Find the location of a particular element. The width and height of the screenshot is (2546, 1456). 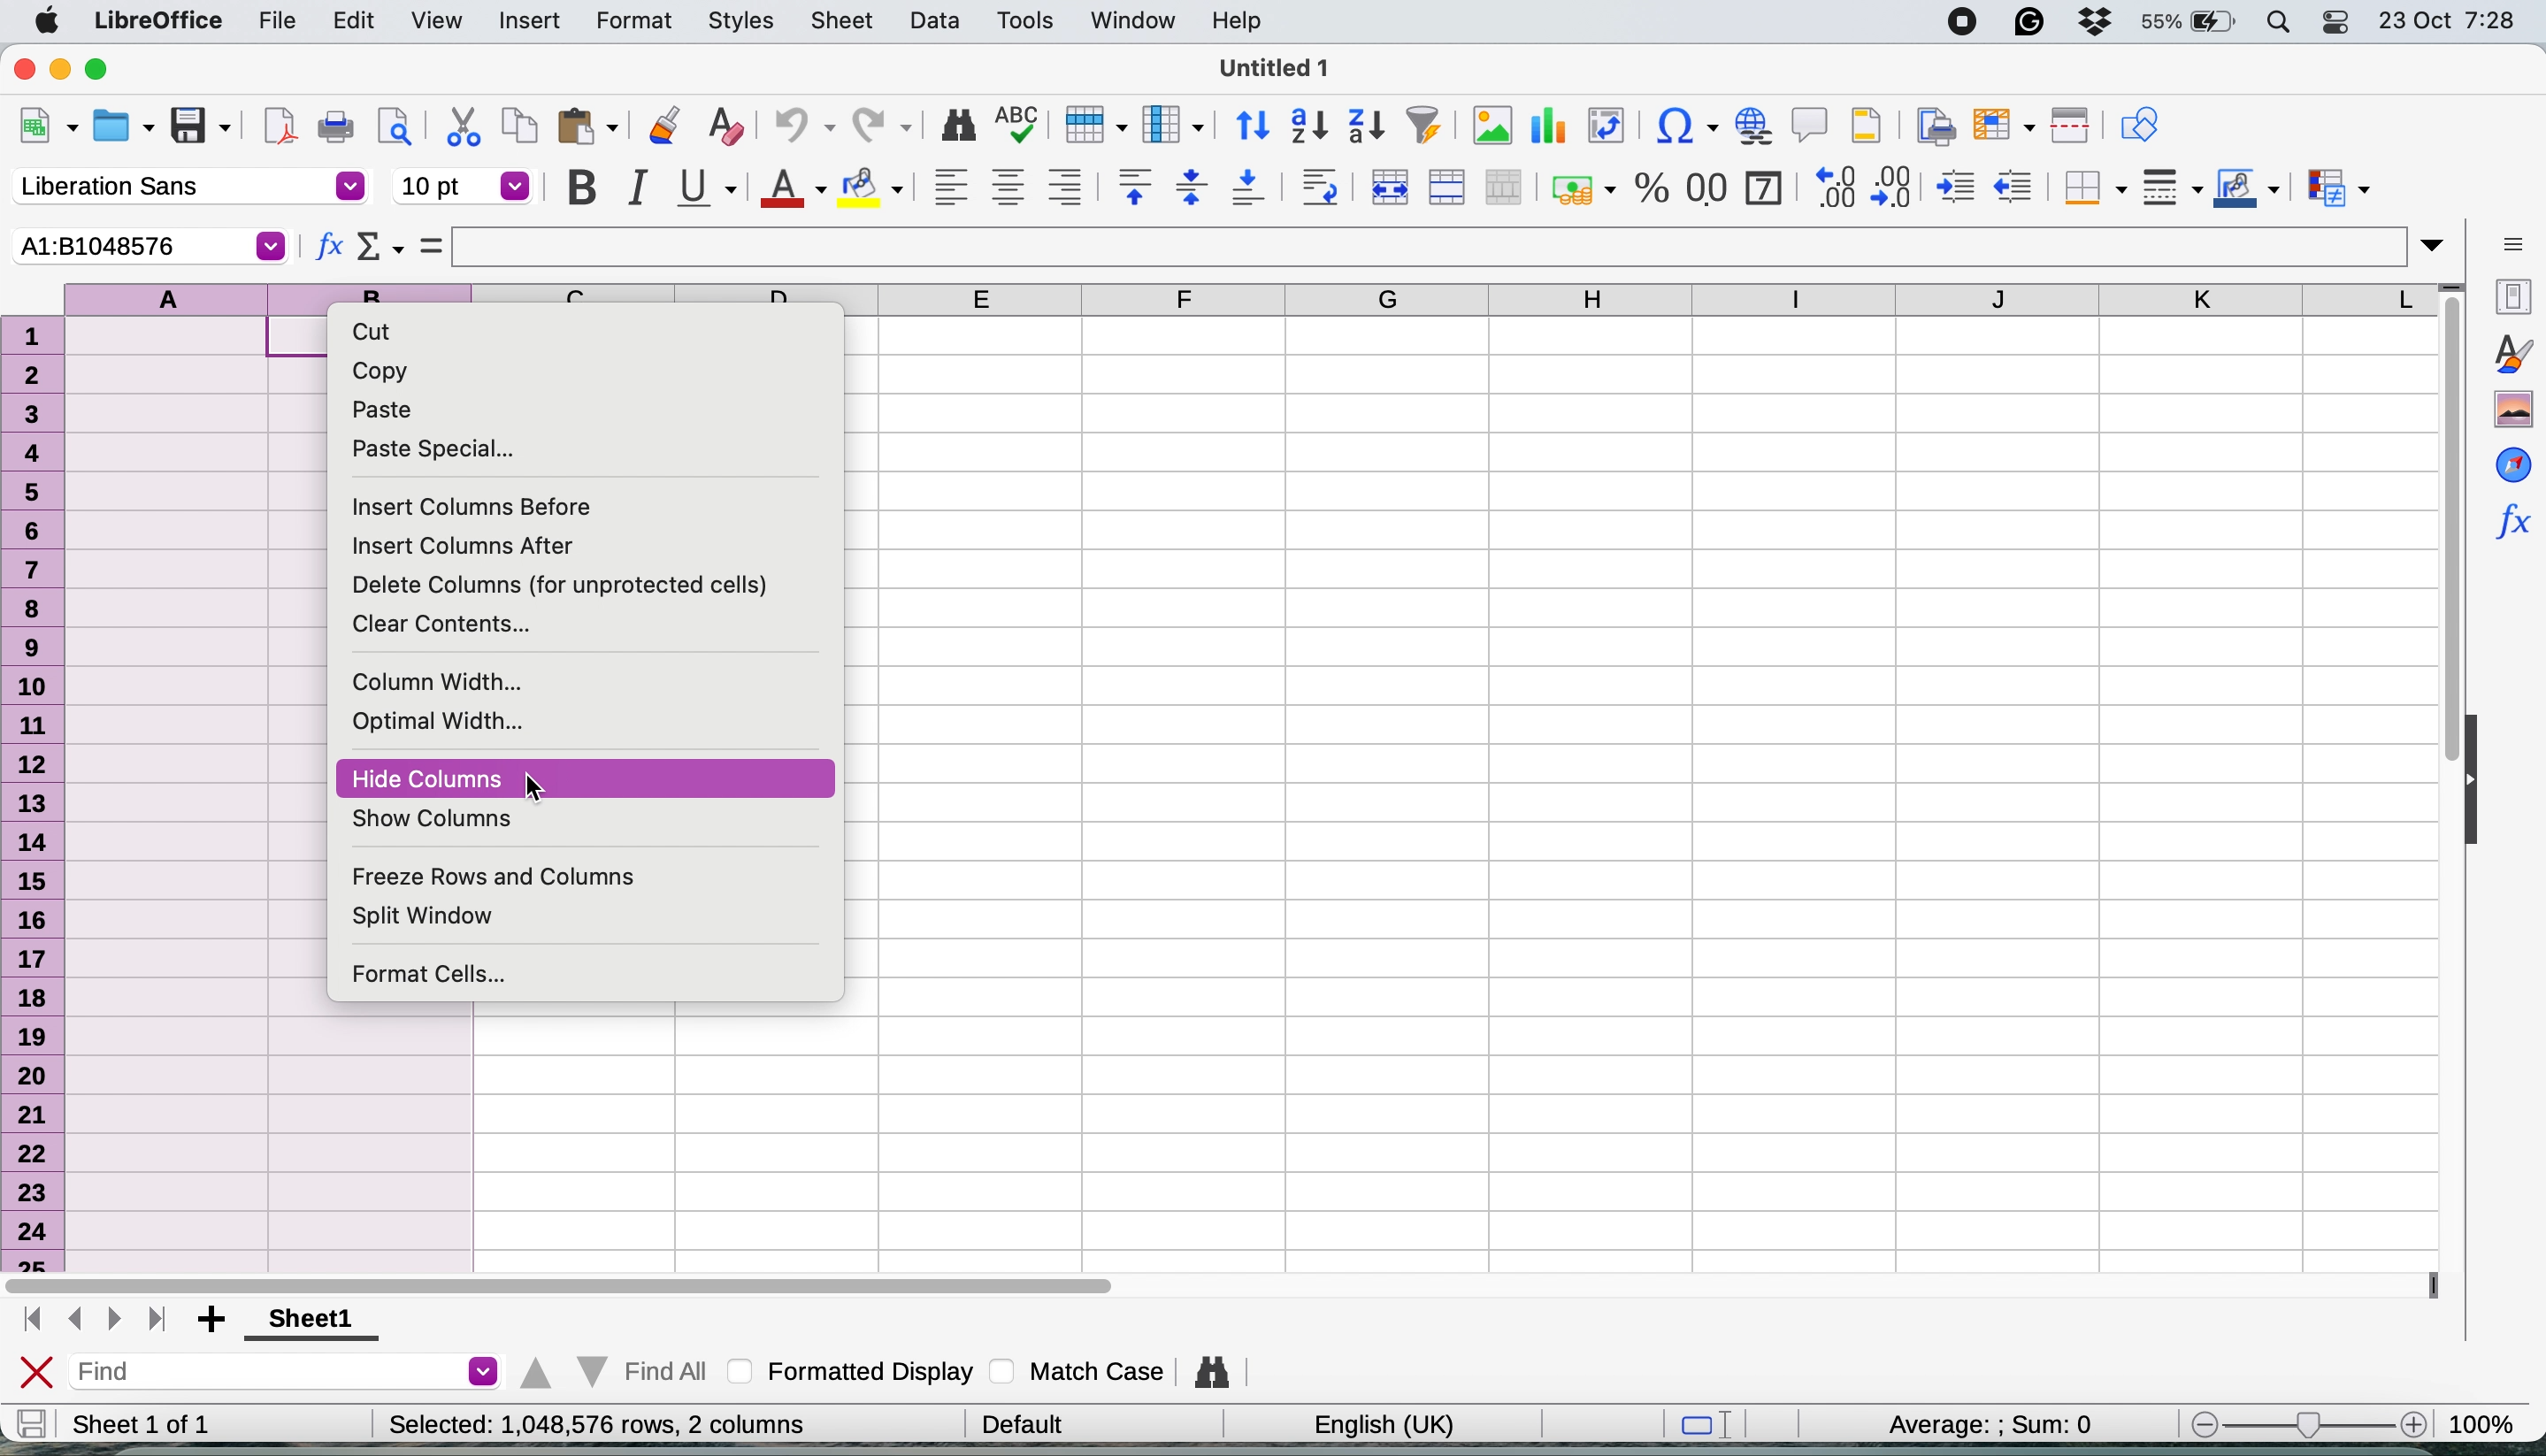

conditional is located at coordinates (2331, 184).